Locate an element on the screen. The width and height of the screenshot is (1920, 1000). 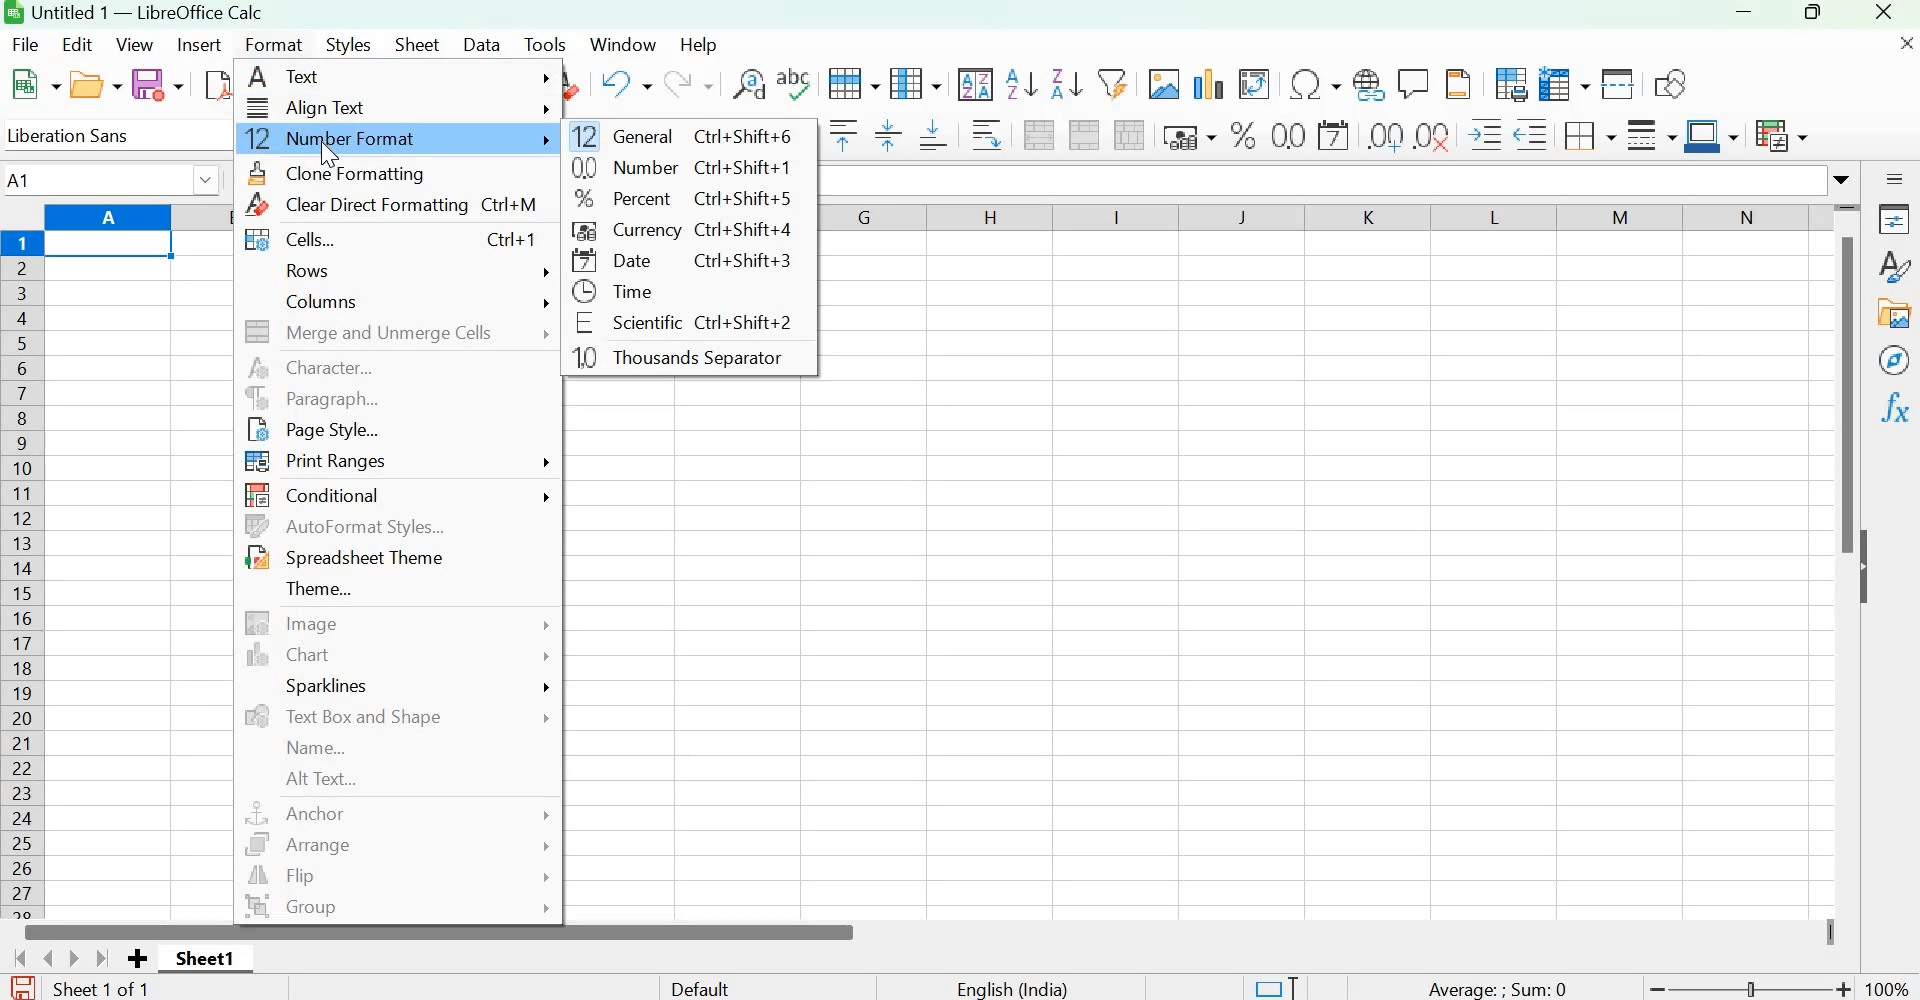
Page style is located at coordinates (323, 431).